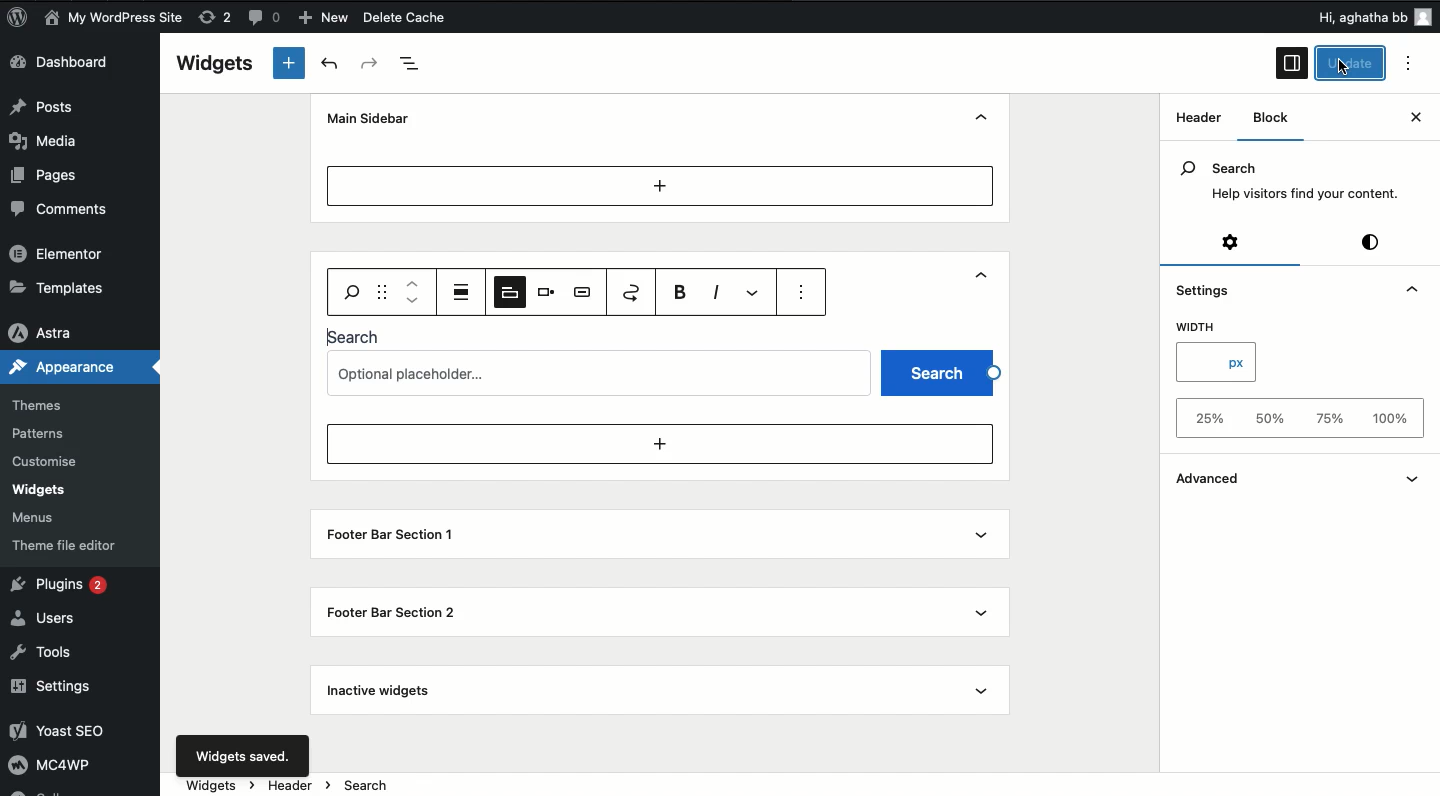 This screenshot has width=1440, height=796. What do you see at coordinates (1396, 120) in the screenshot?
I see `Close` at bounding box center [1396, 120].